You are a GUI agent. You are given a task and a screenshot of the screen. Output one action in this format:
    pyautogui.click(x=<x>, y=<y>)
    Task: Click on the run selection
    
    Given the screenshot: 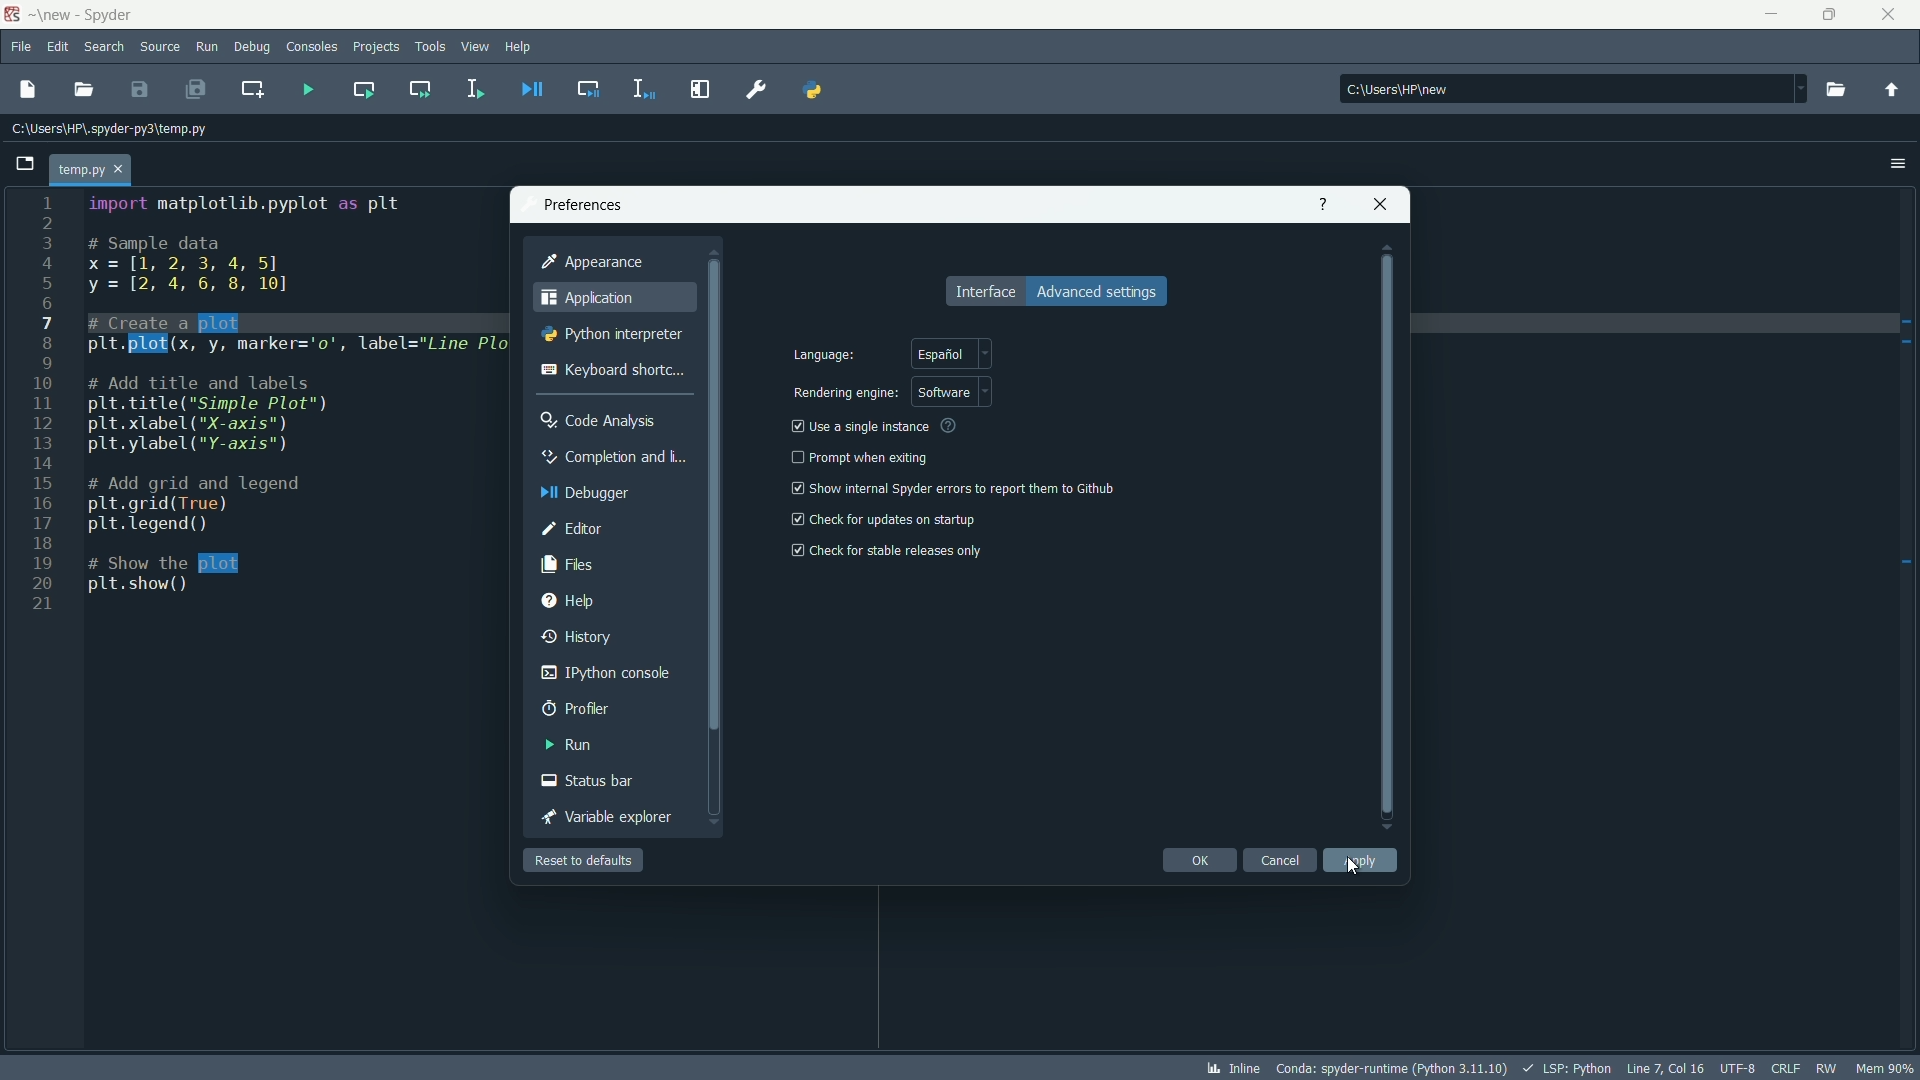 What is the action you would take?
    pyautogui.click(x=472, y=88)
    